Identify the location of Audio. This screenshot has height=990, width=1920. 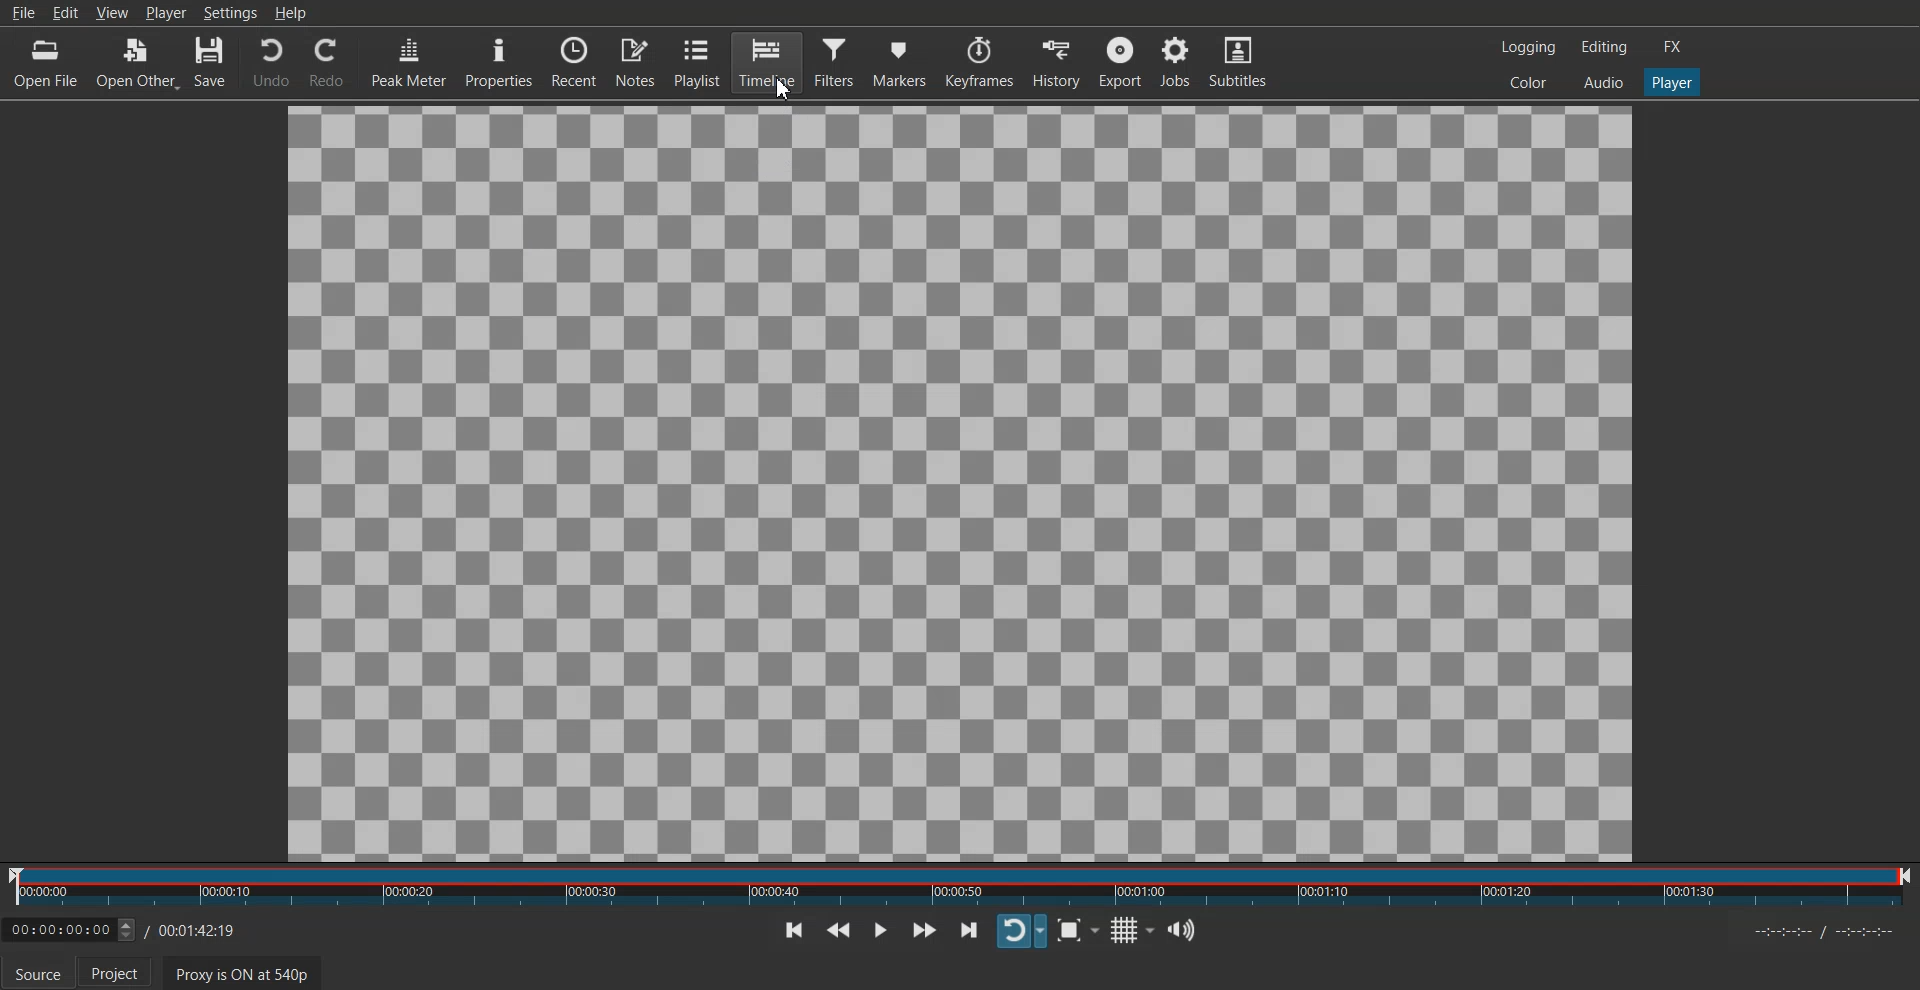
(1603, 81).